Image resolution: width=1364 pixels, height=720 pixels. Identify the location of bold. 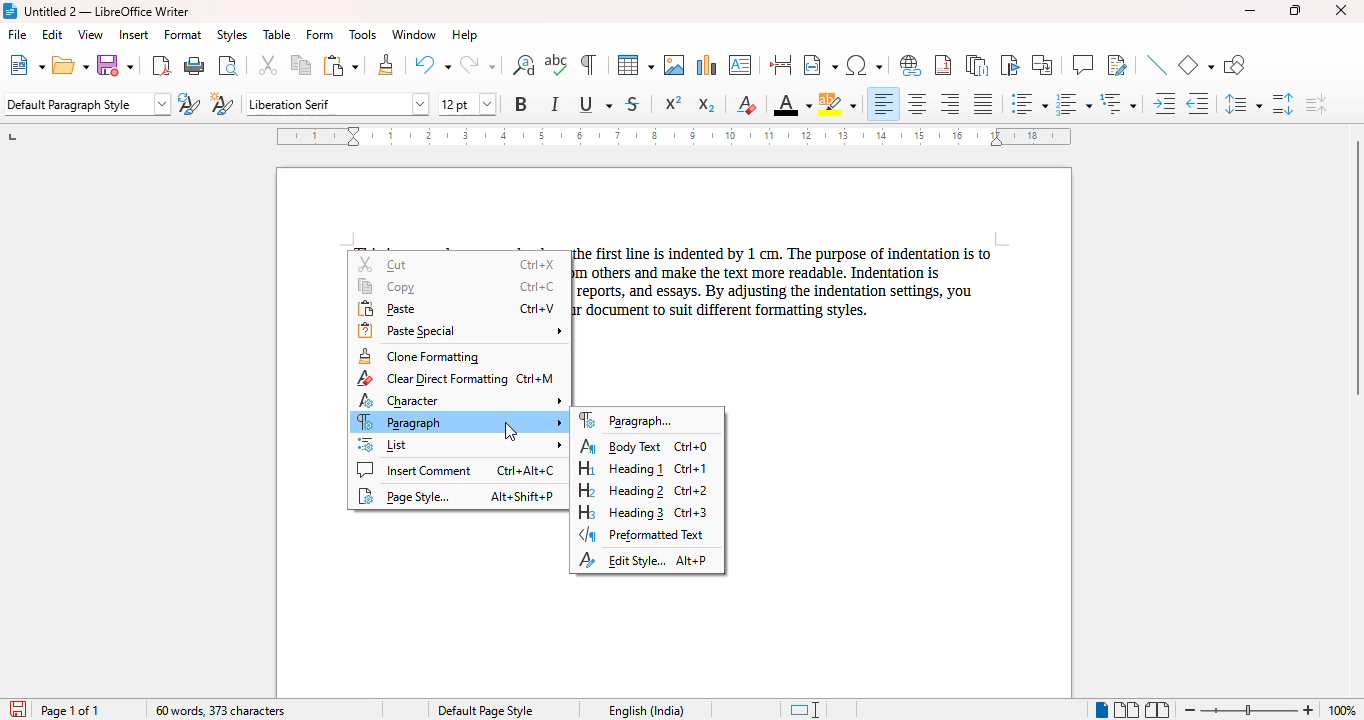
(522, 103).